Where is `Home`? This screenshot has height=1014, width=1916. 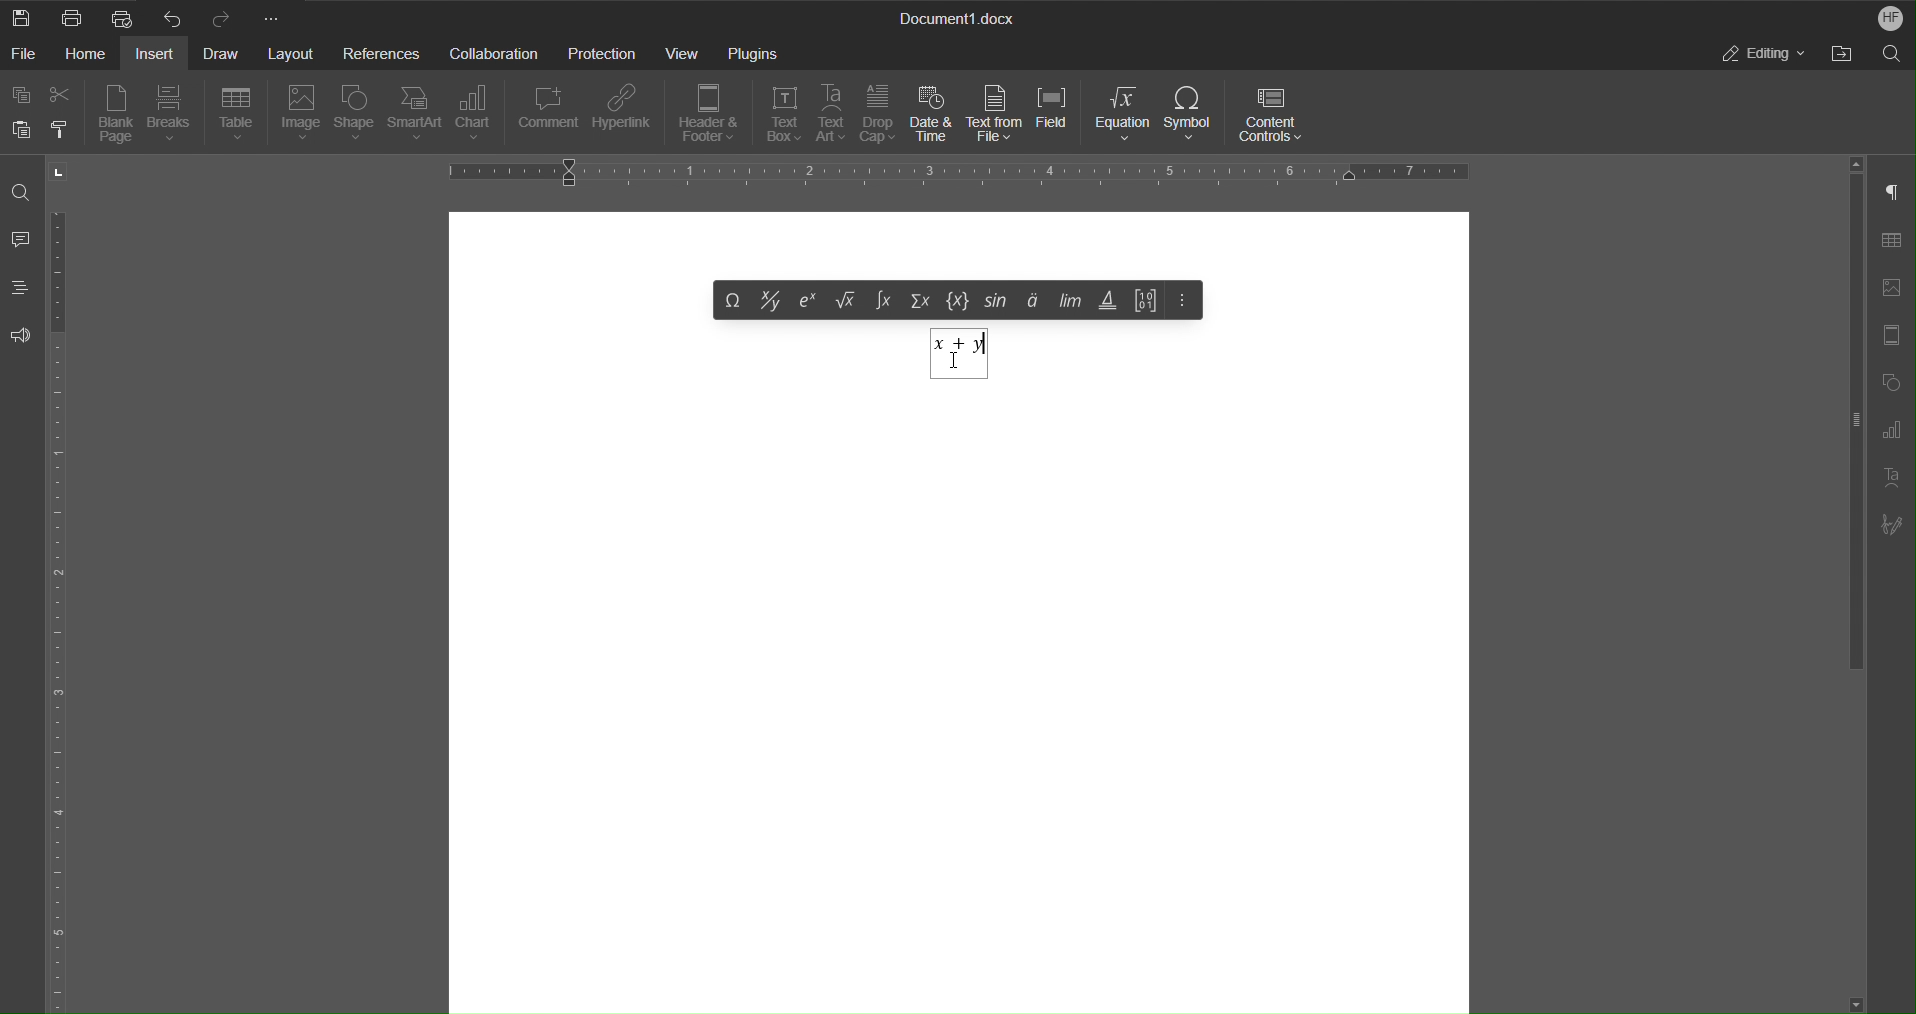 Home is located at coordinates (88, 54).